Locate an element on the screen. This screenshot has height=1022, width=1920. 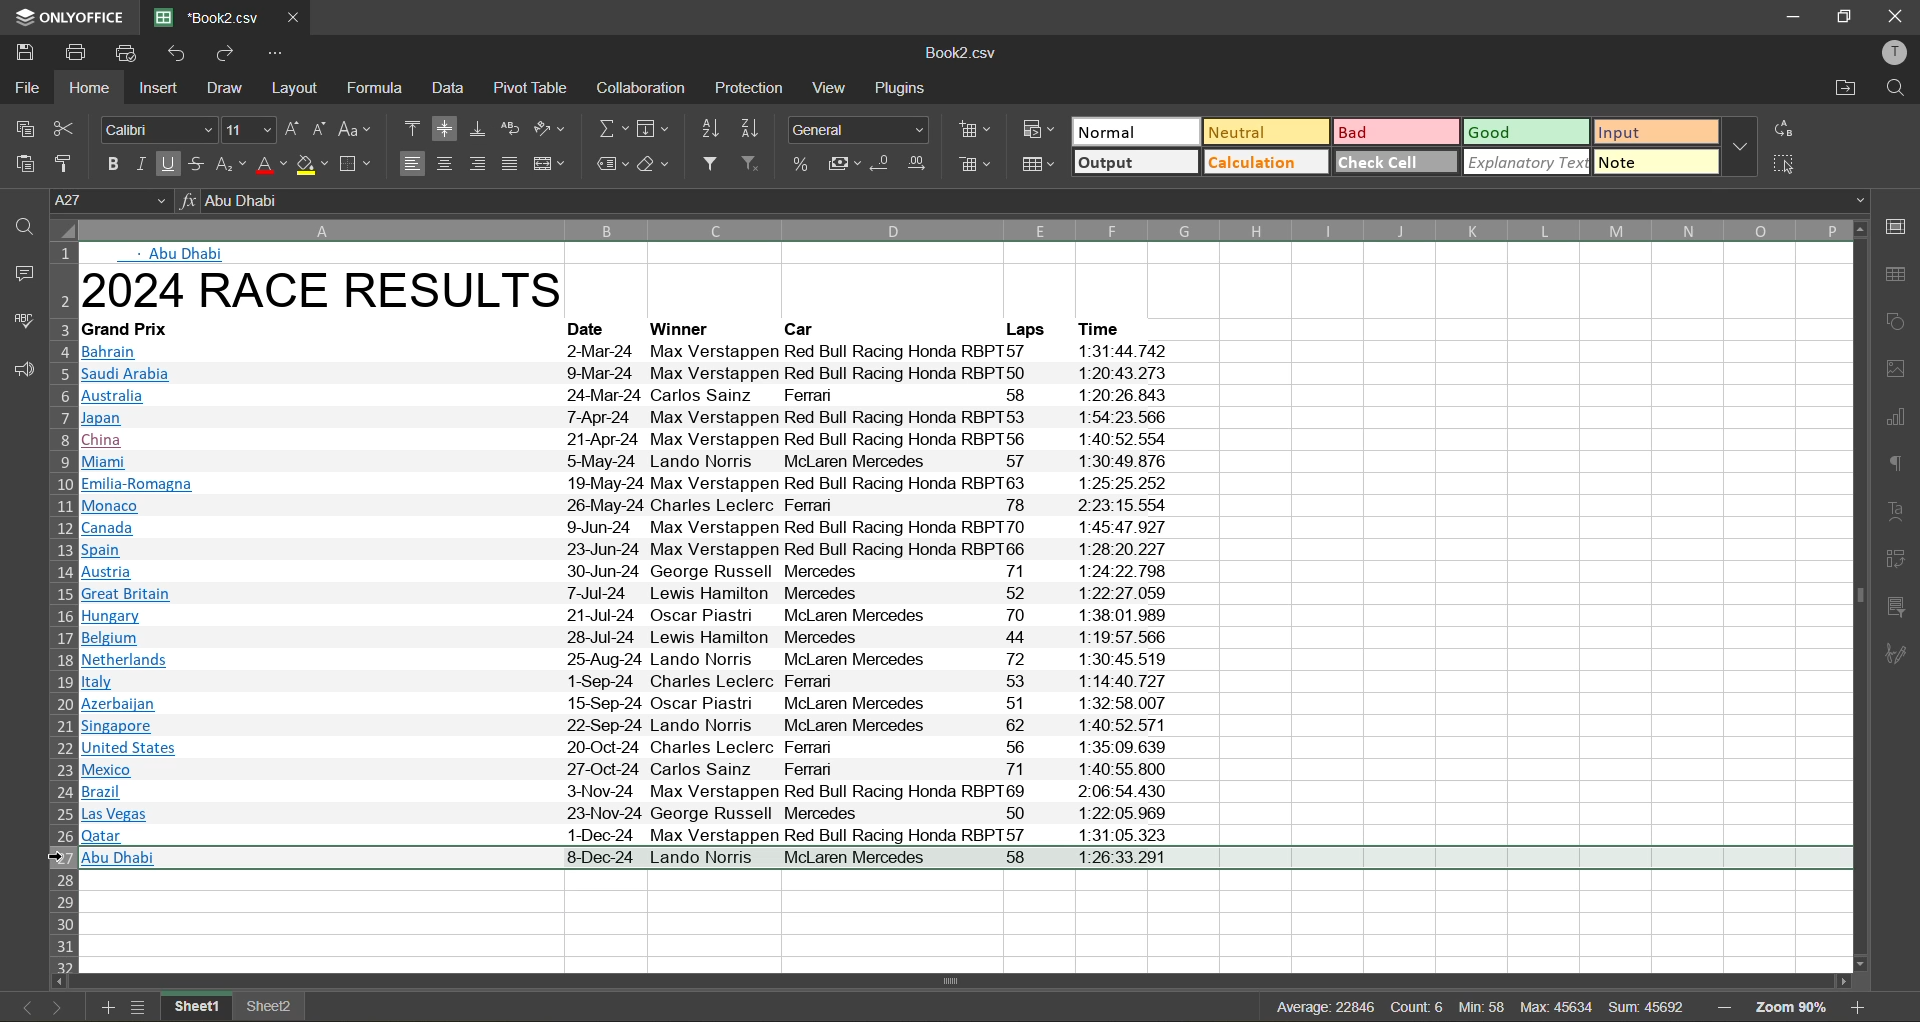
text info is located at coordinates (644, 571).